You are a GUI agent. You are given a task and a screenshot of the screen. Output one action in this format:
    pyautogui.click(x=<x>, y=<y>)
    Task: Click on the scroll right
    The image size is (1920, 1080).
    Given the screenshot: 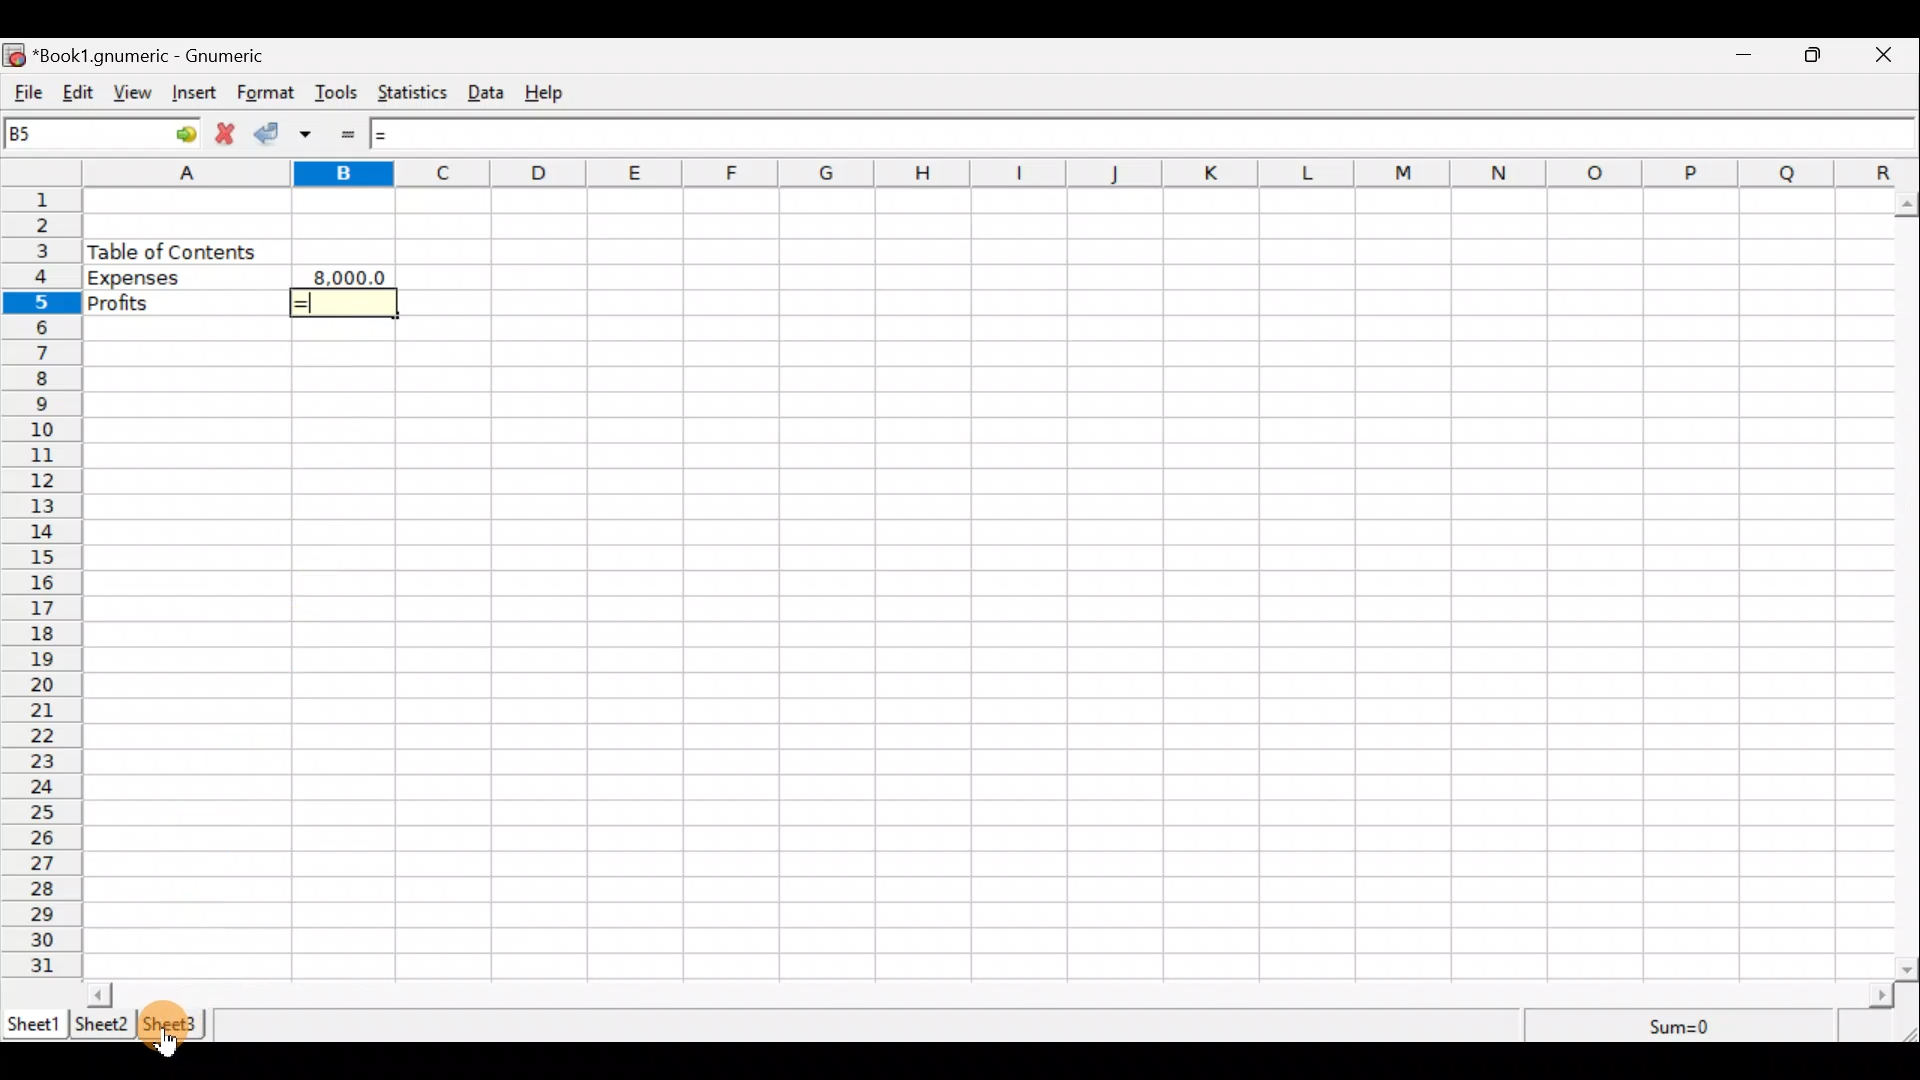 What is the action you would take?
    pyautogui.click(x=1881, y=996)
    